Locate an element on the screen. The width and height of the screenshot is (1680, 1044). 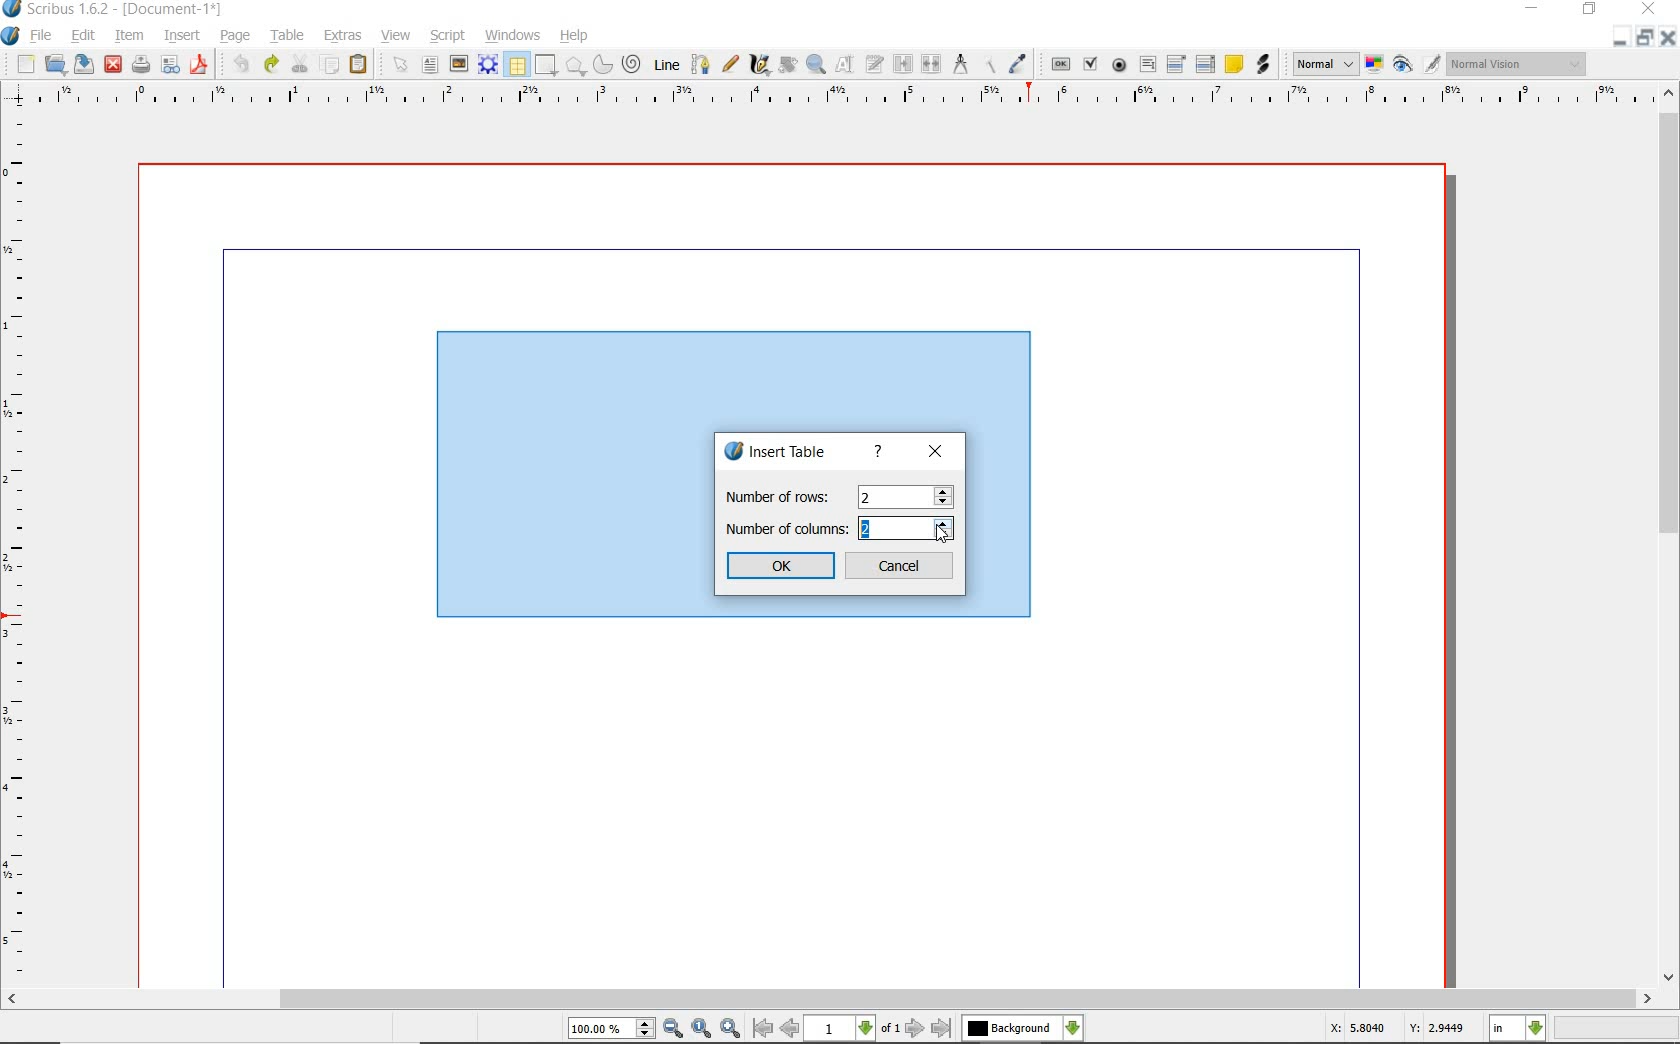
copy is located at coordinates (331, 66).